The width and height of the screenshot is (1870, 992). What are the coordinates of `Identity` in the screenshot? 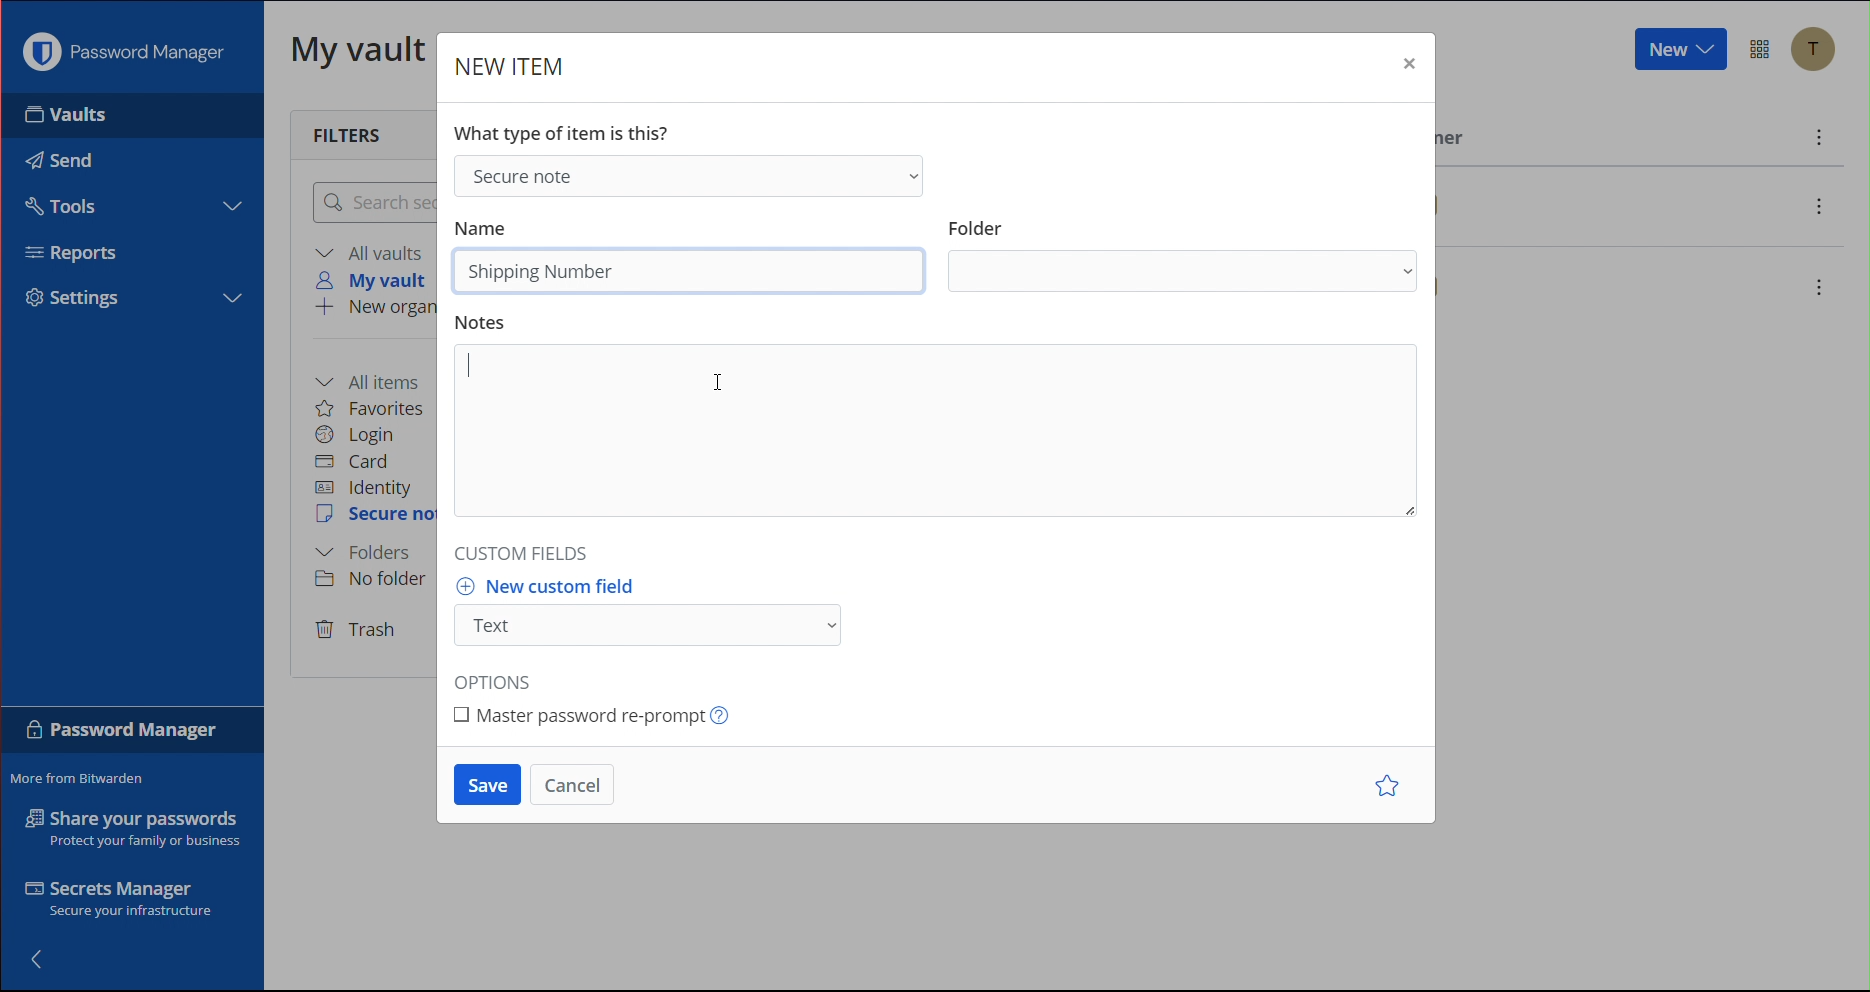 It's located at (368, 488).